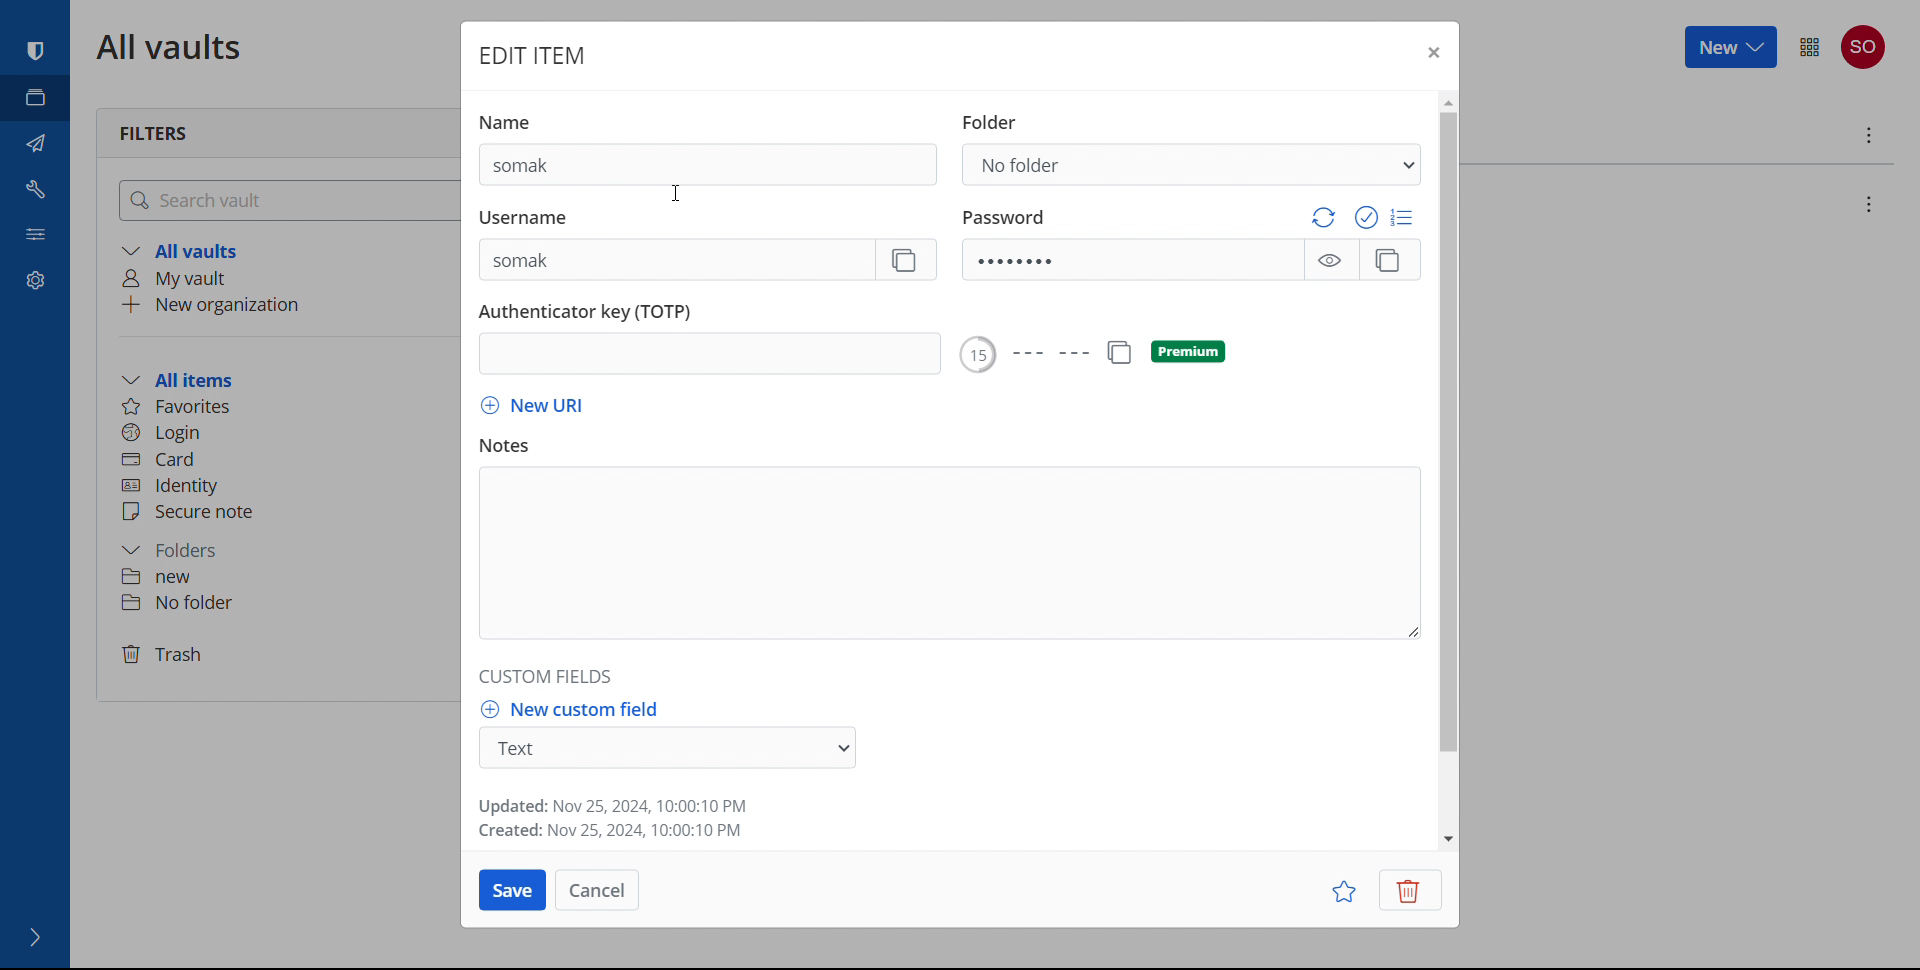 This screenshot has width=1920, height=970. I want to click on close, so click(1433, 51).